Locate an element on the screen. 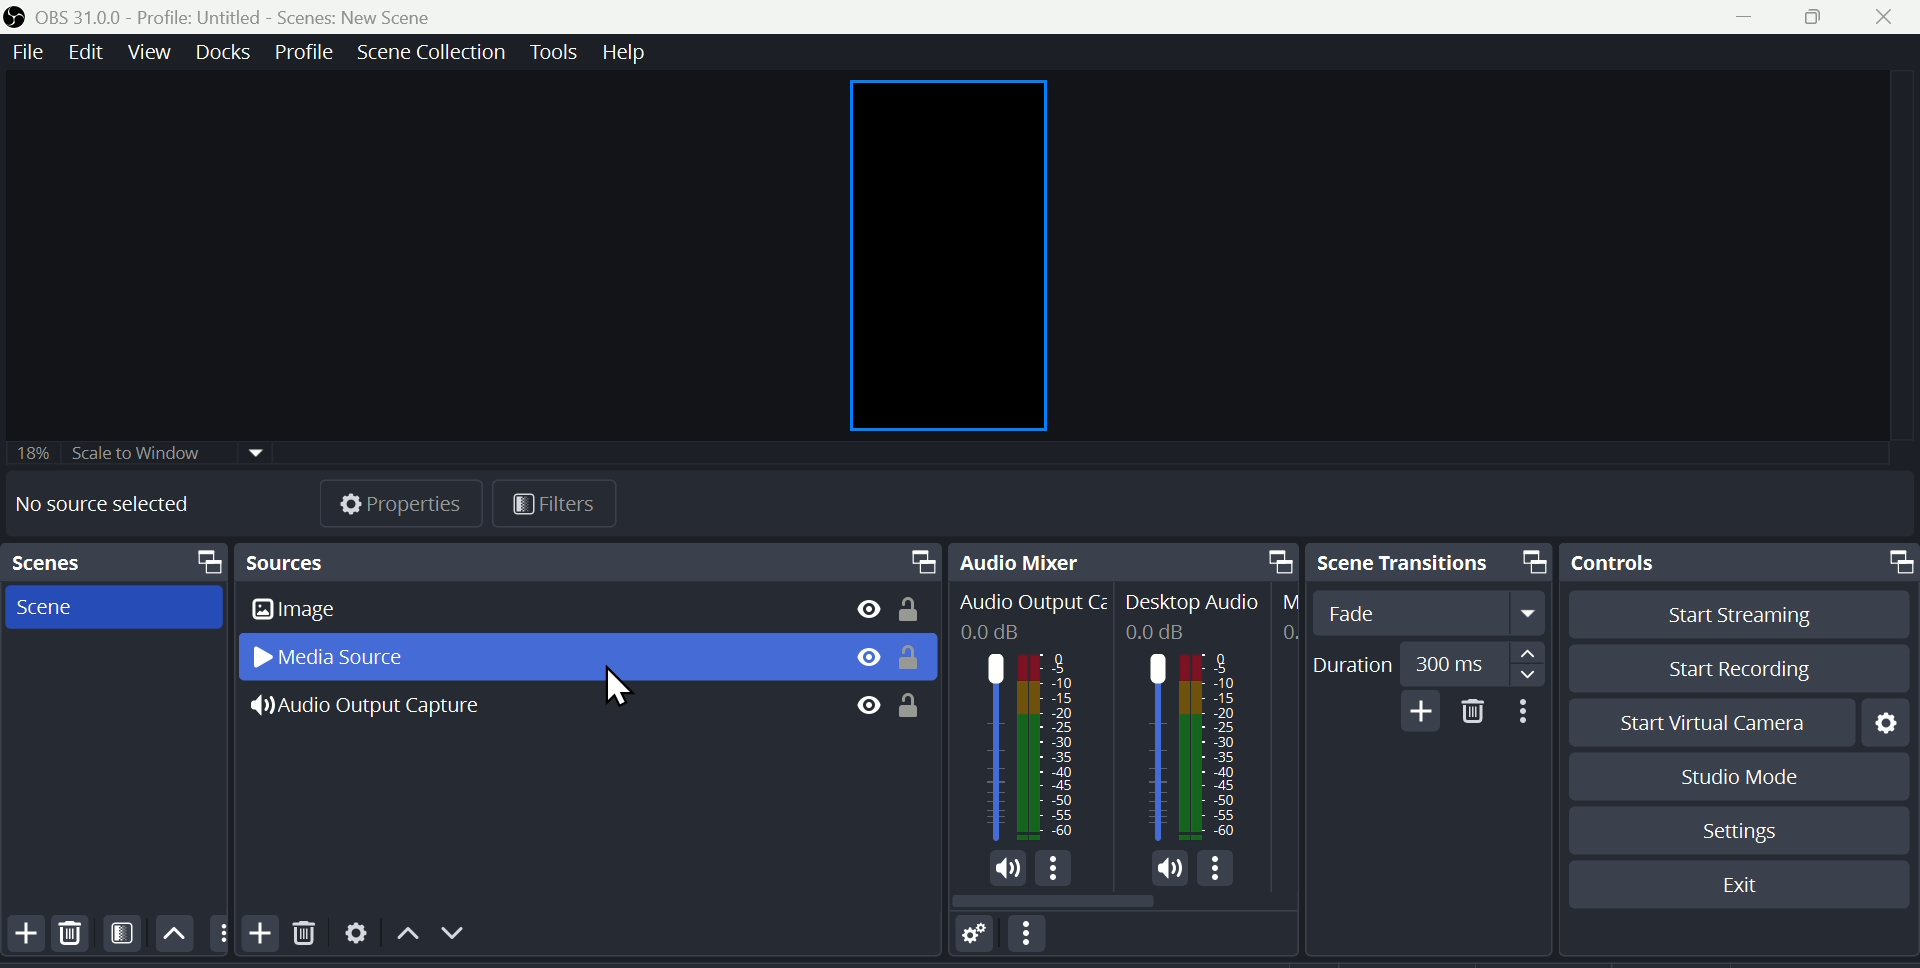  Move down is located at coordinates (445, 936).